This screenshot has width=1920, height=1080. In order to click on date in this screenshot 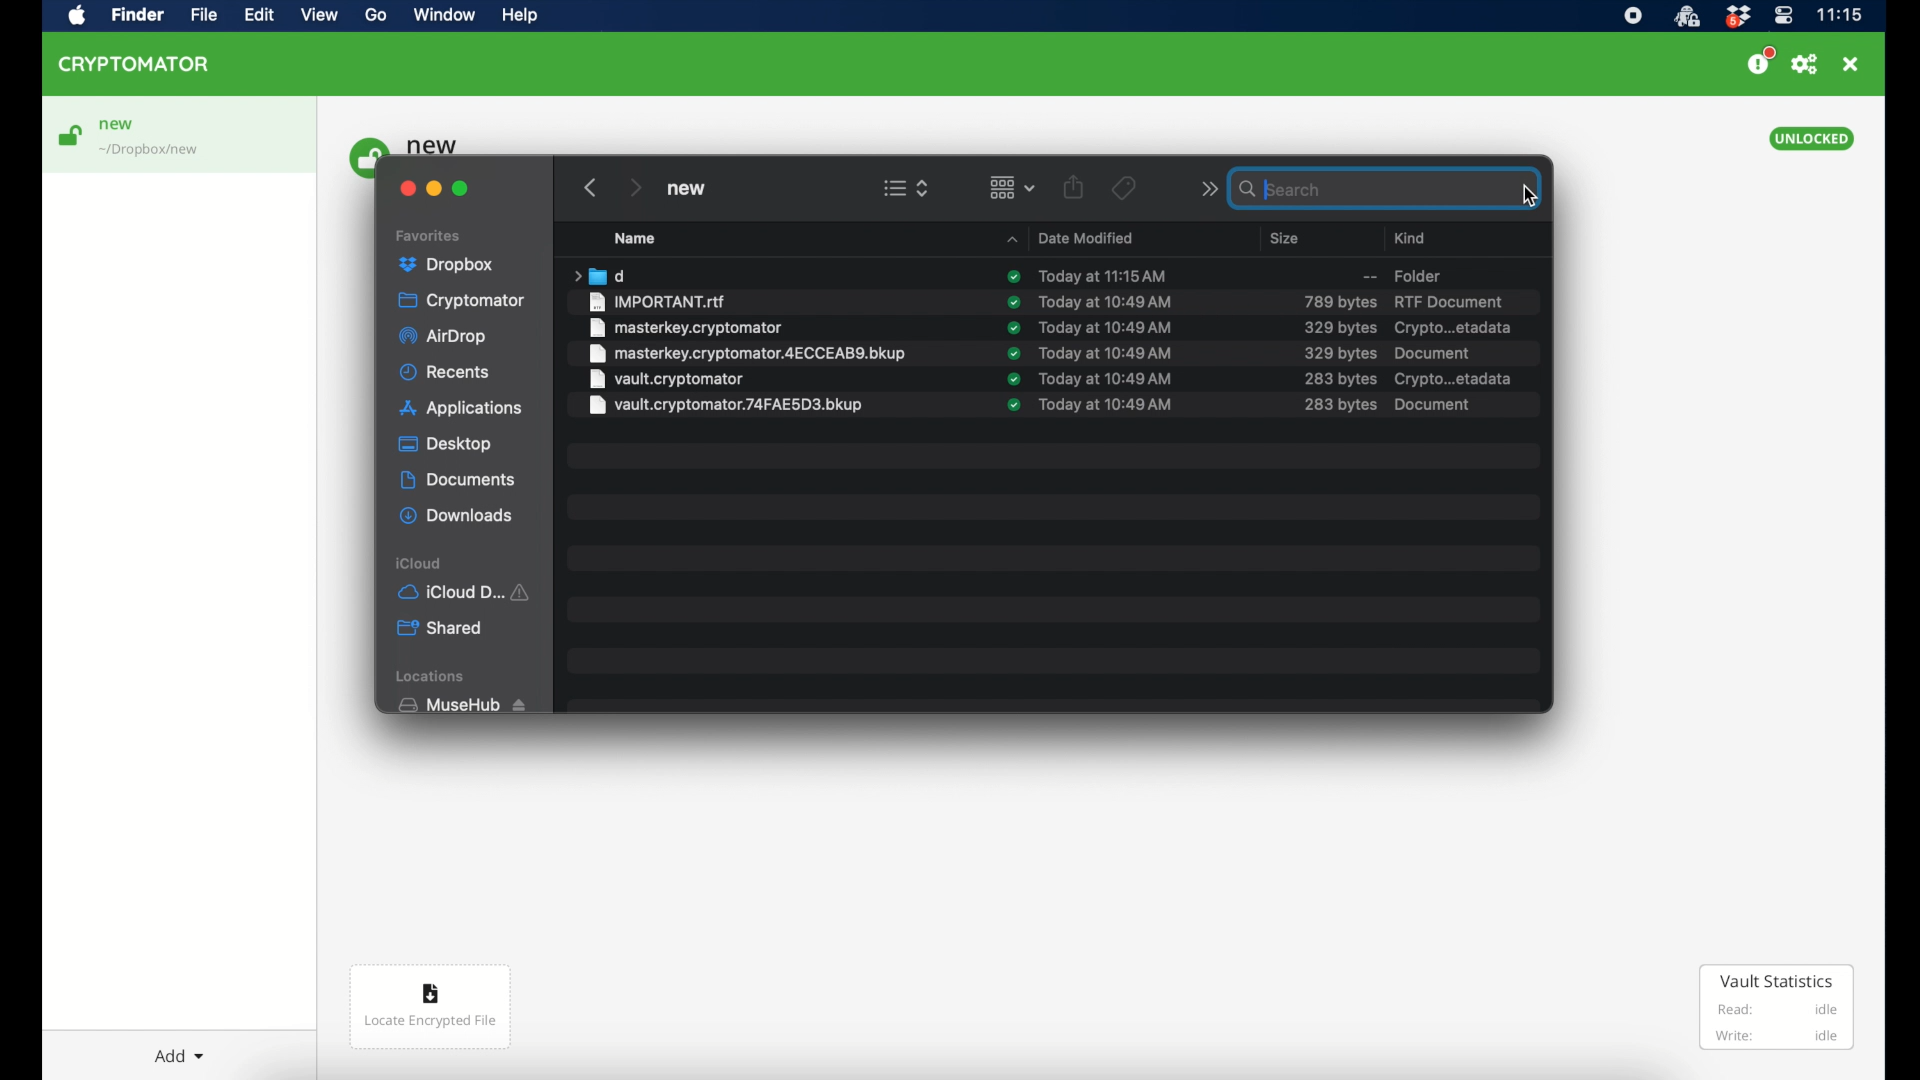, I will do `click(1105, 302)`.